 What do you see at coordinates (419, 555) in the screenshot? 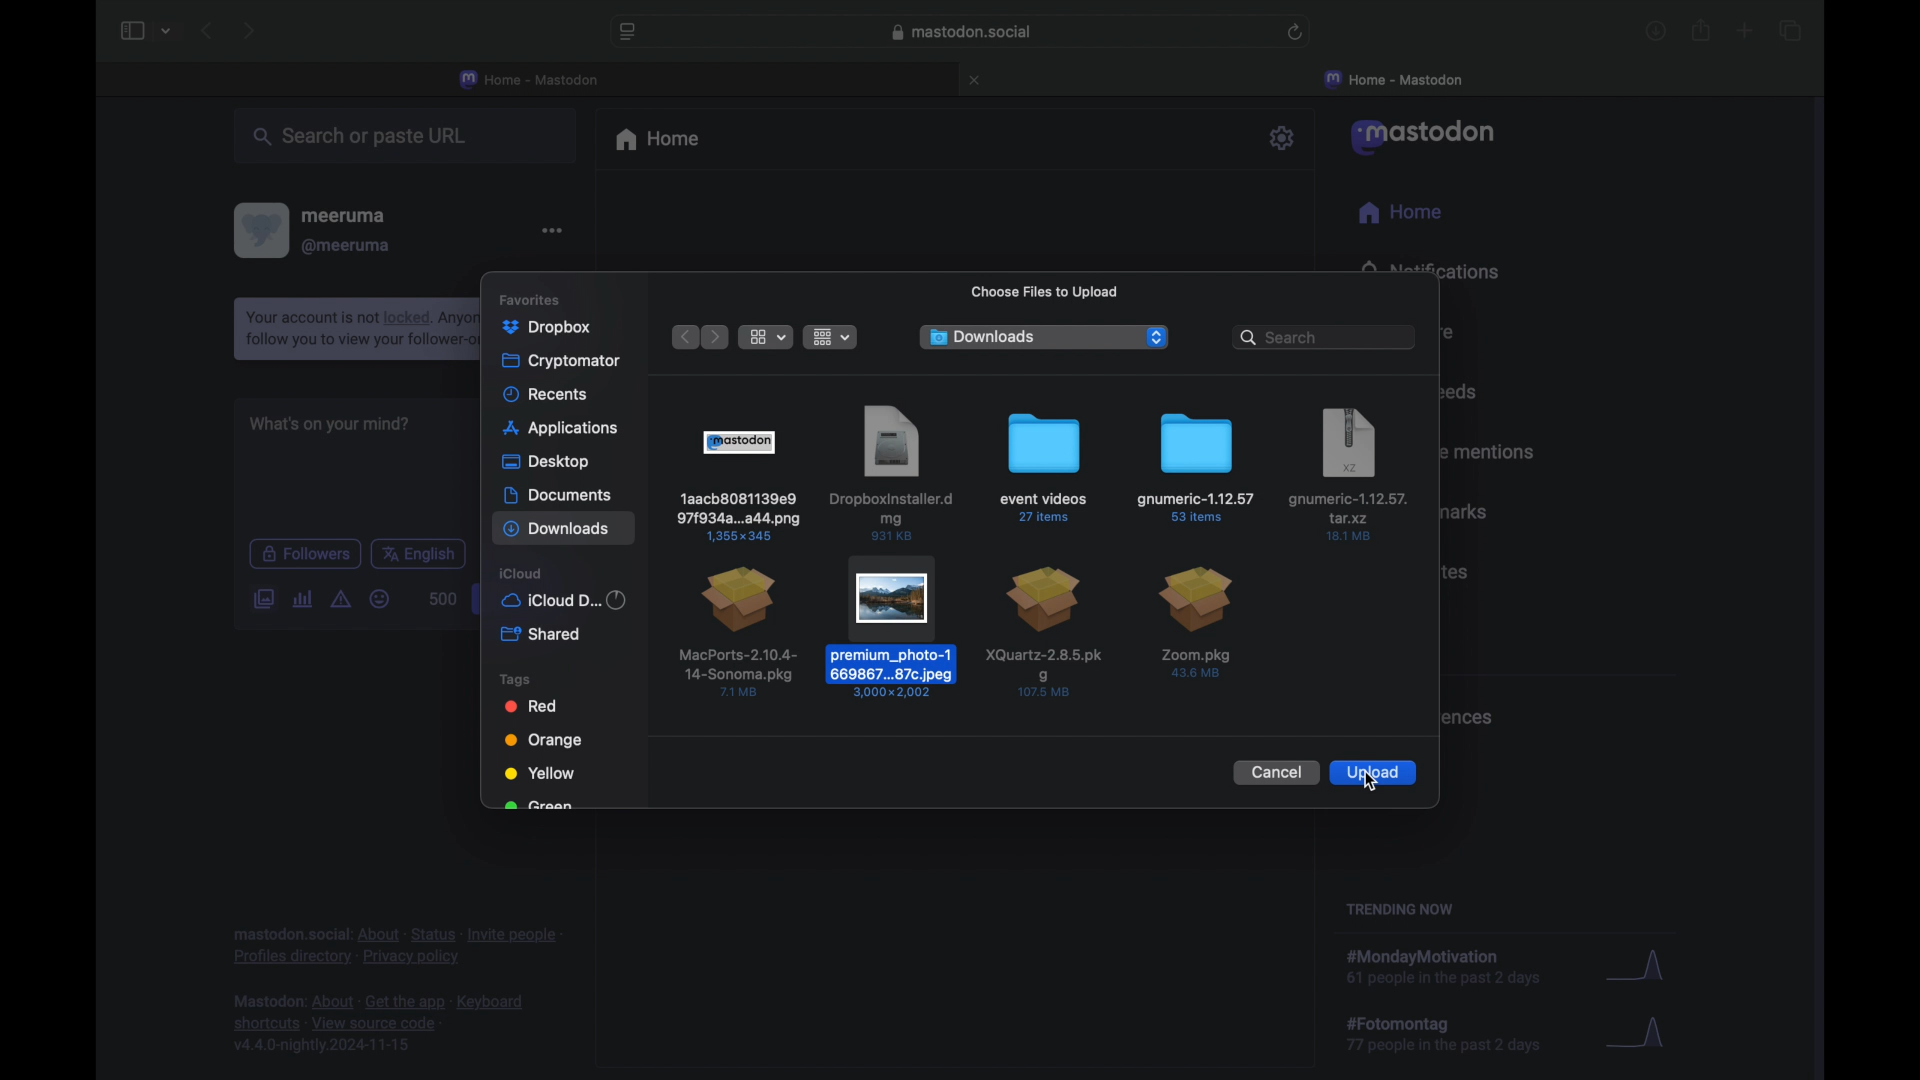
I see `english` at bounding box center [419, 555].